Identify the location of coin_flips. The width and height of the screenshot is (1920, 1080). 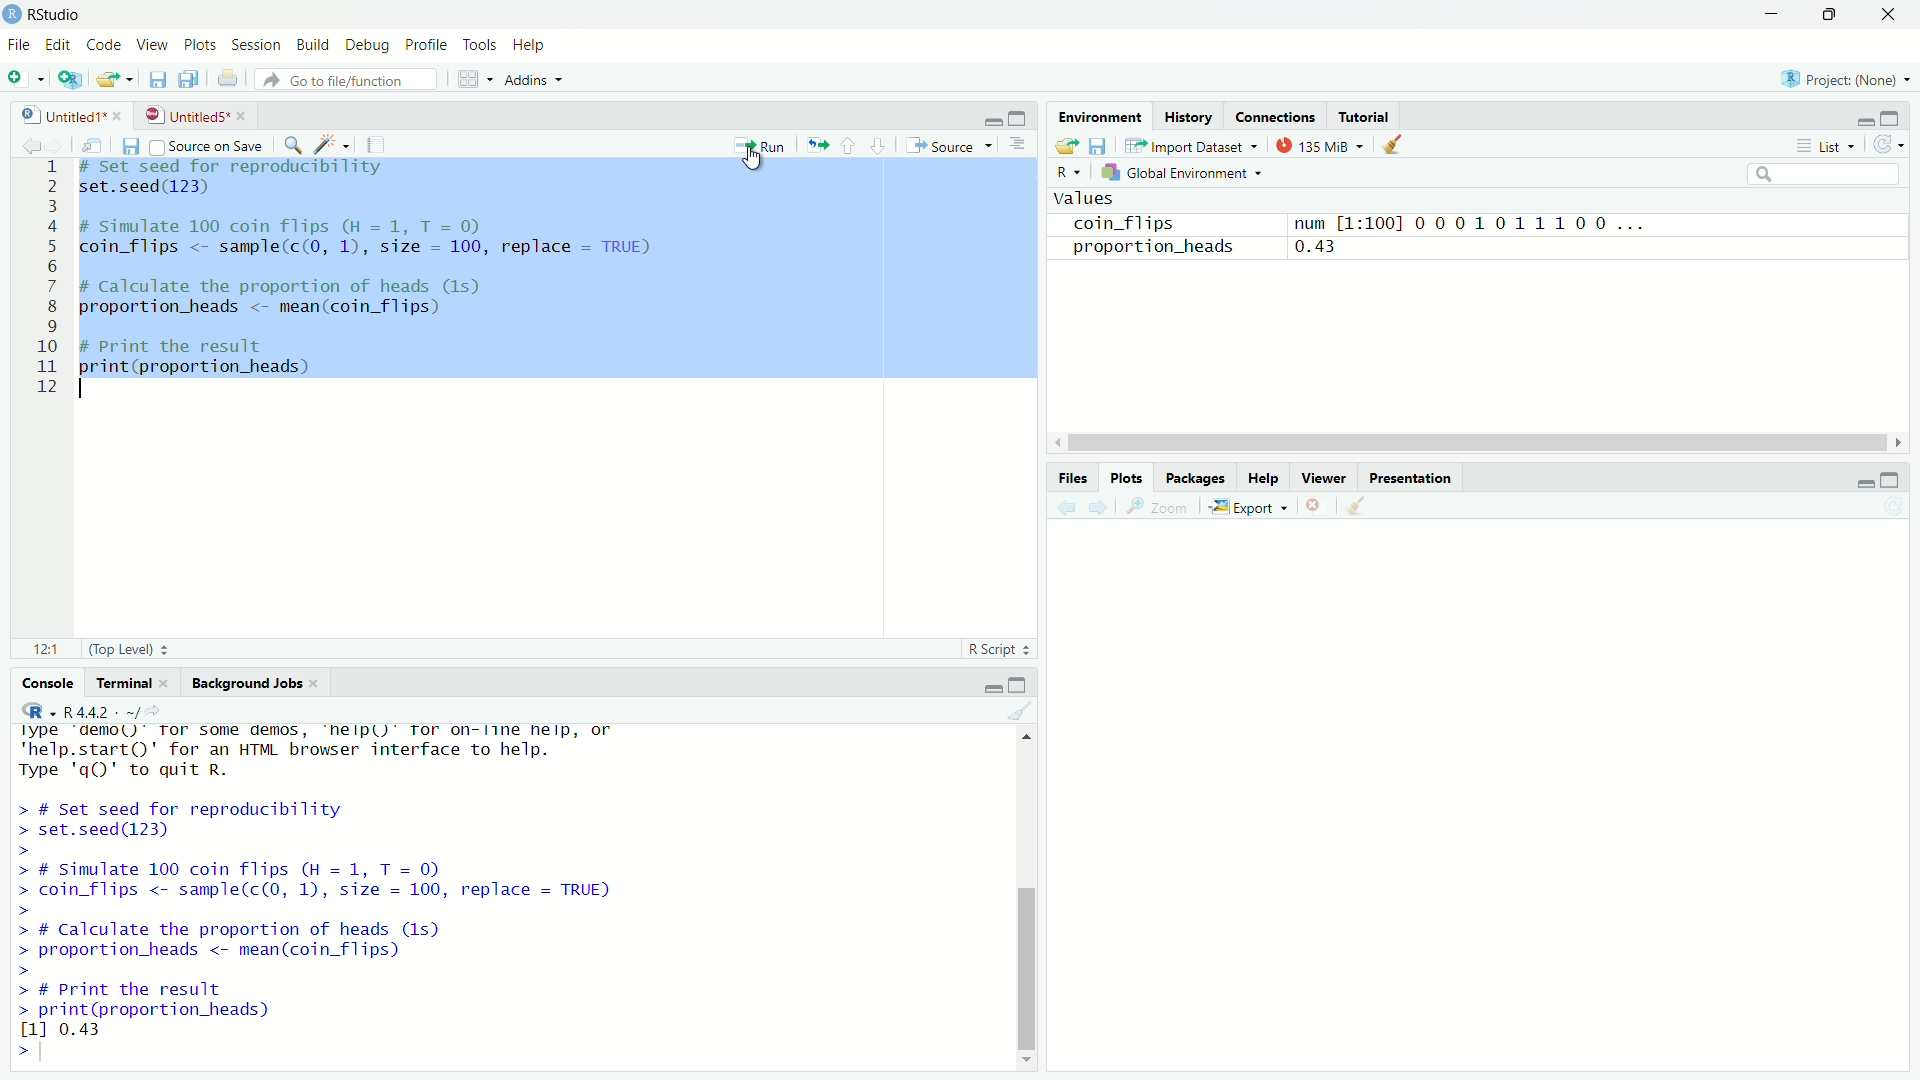
(1121, 221).